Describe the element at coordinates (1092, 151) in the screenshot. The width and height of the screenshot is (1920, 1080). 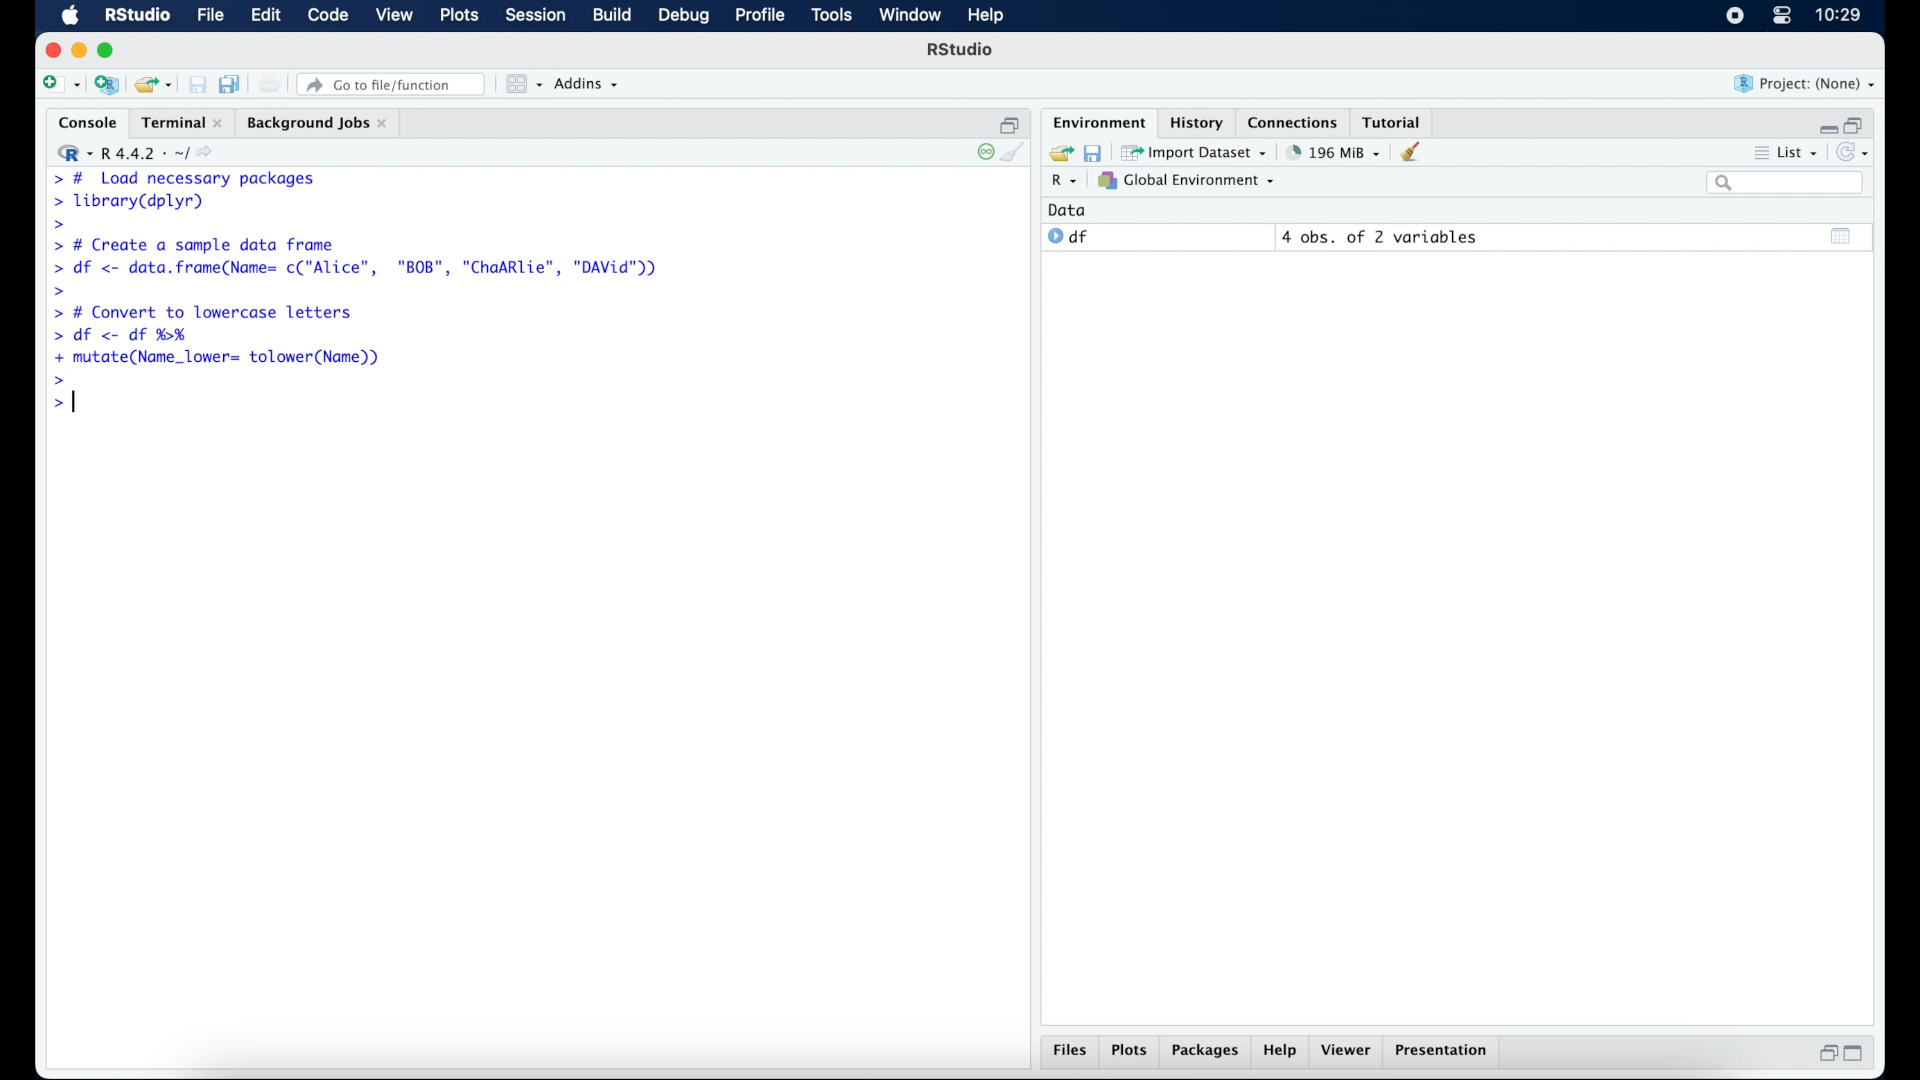
I see `save` at that location.